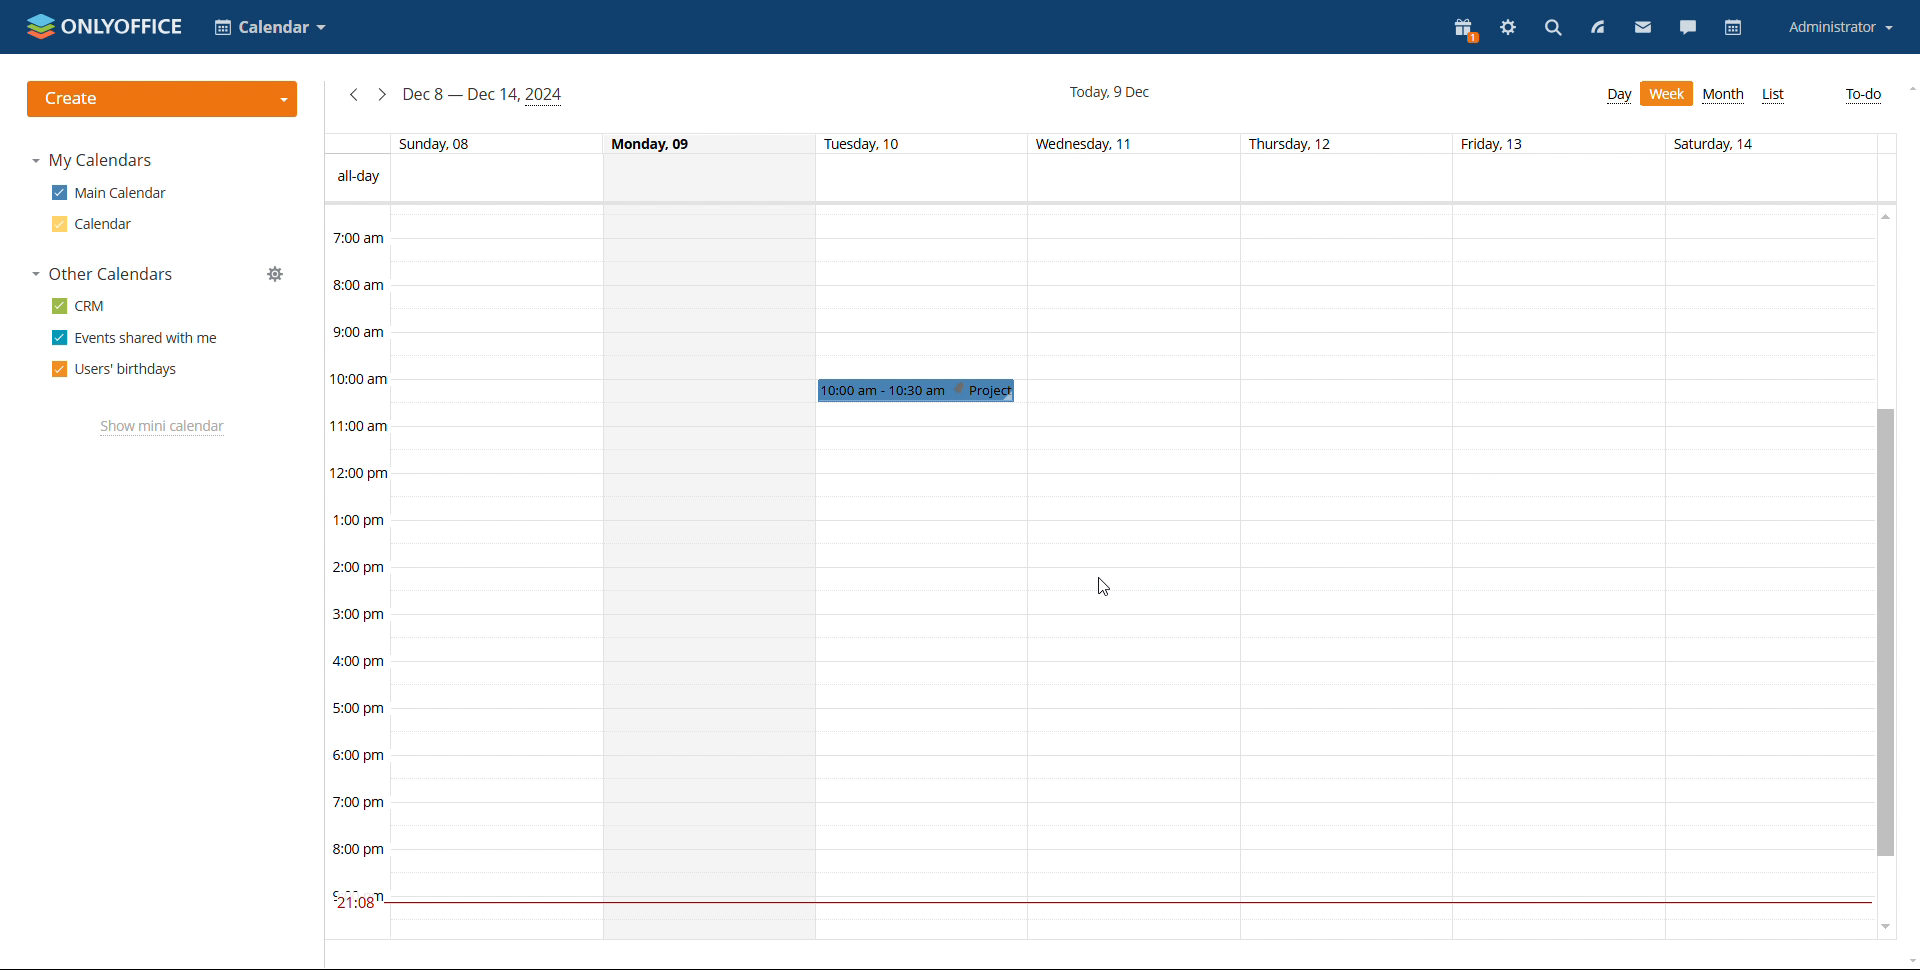 The height and width of the screenshot is (970, 1920). I want to click on users' birthdays, so click(115, 369).